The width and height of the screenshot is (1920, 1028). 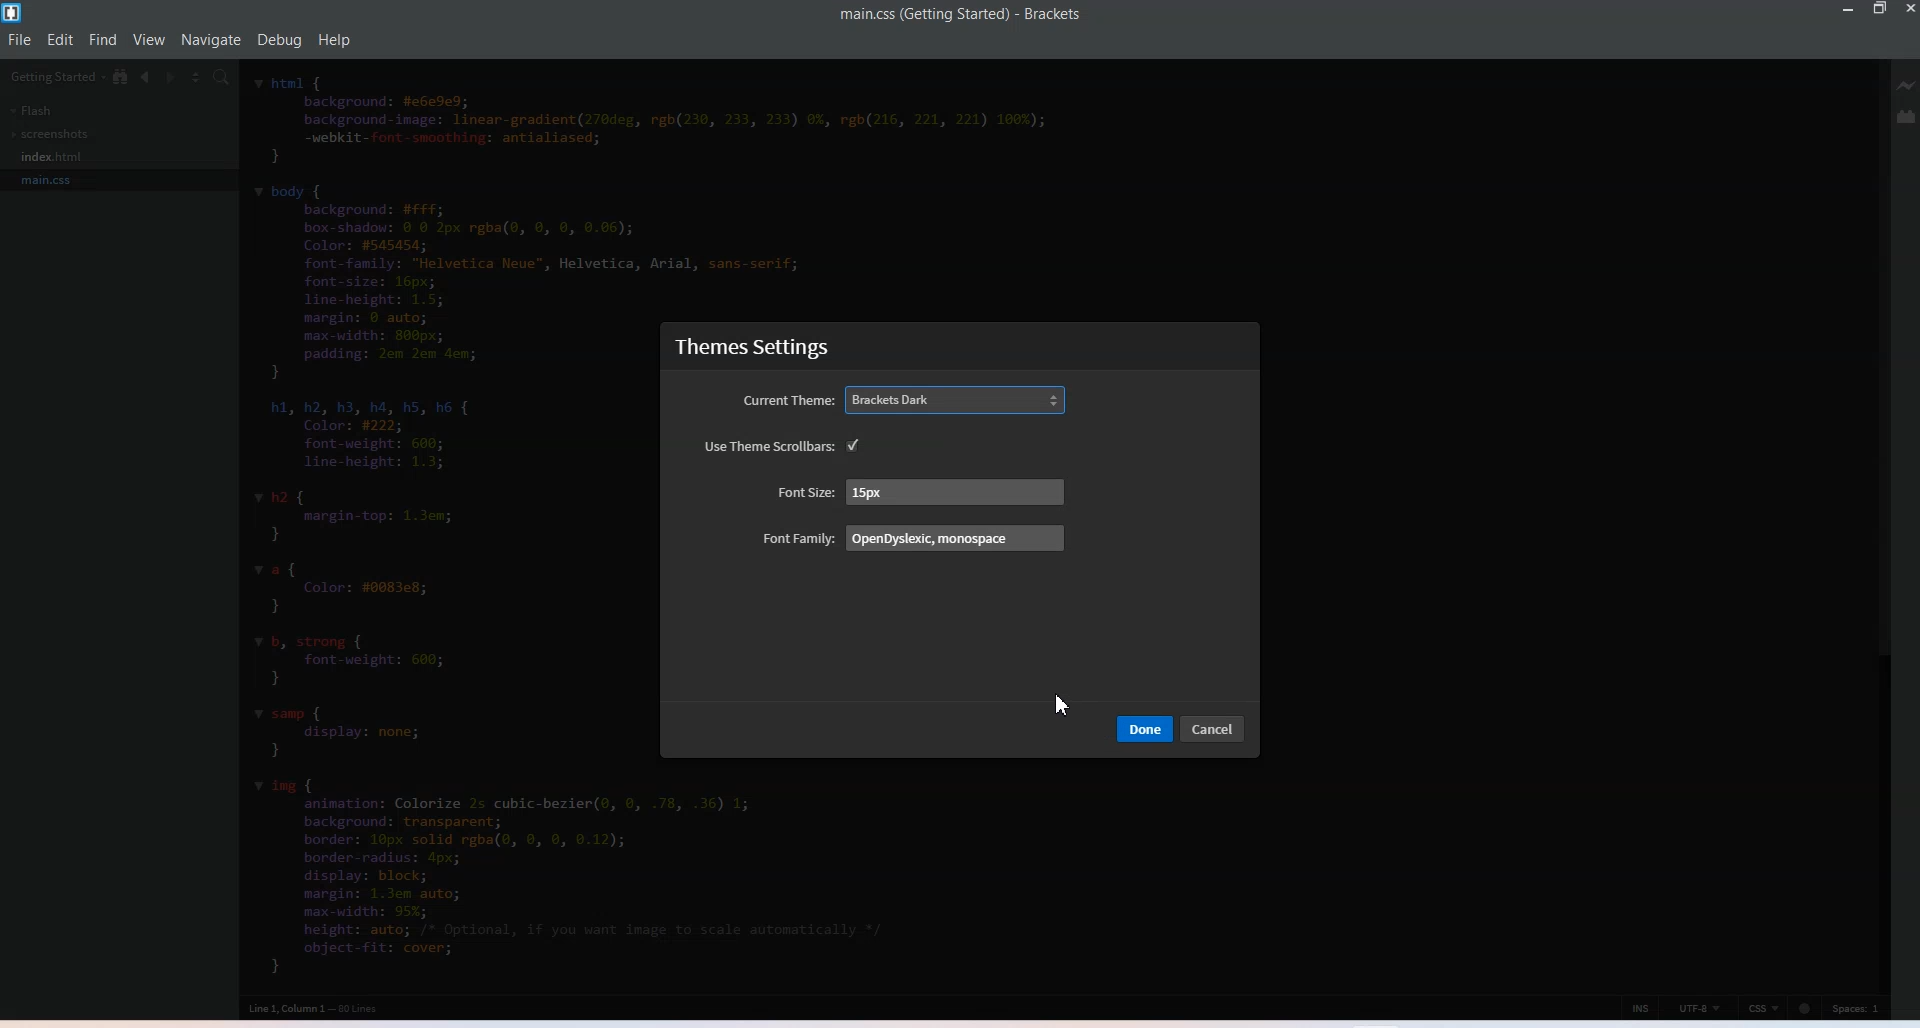 I want to click on Vertical scroll bar, so click(x=1880, y=523).